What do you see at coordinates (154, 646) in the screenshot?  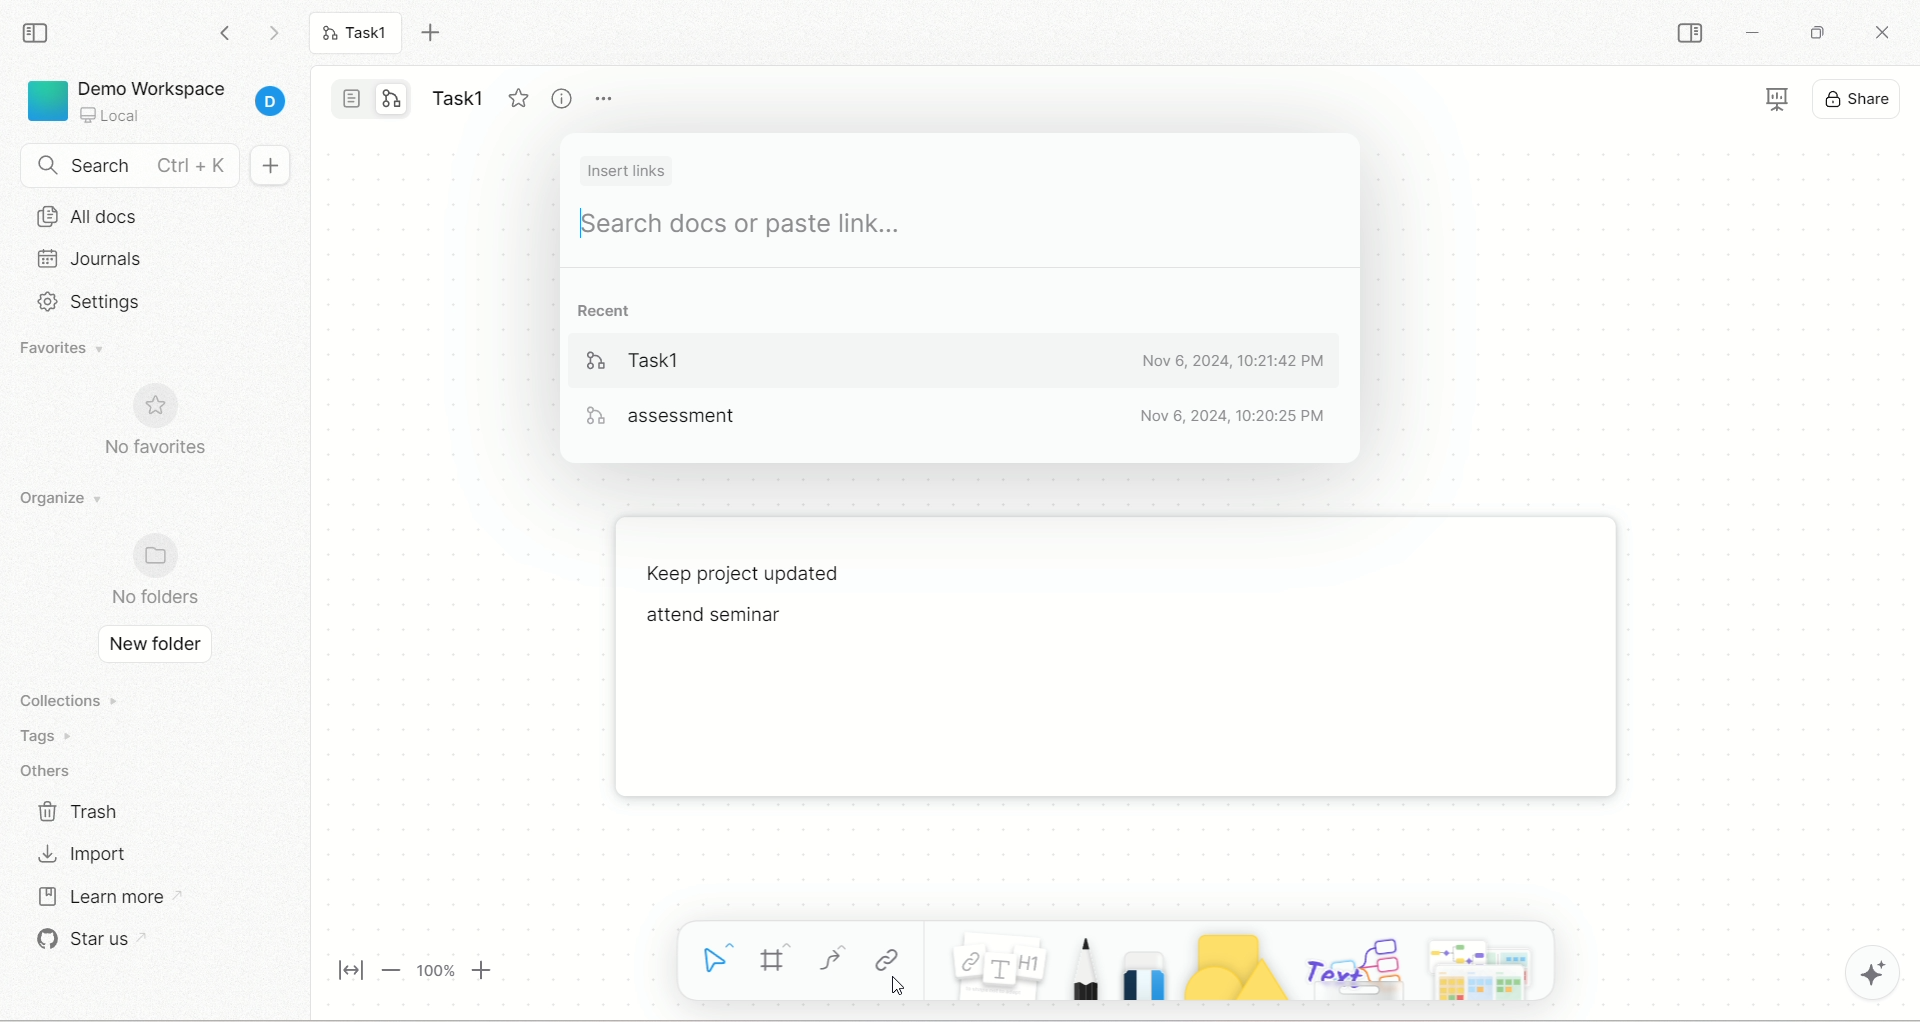 I see `new folder` at bounding box center [154, 646].